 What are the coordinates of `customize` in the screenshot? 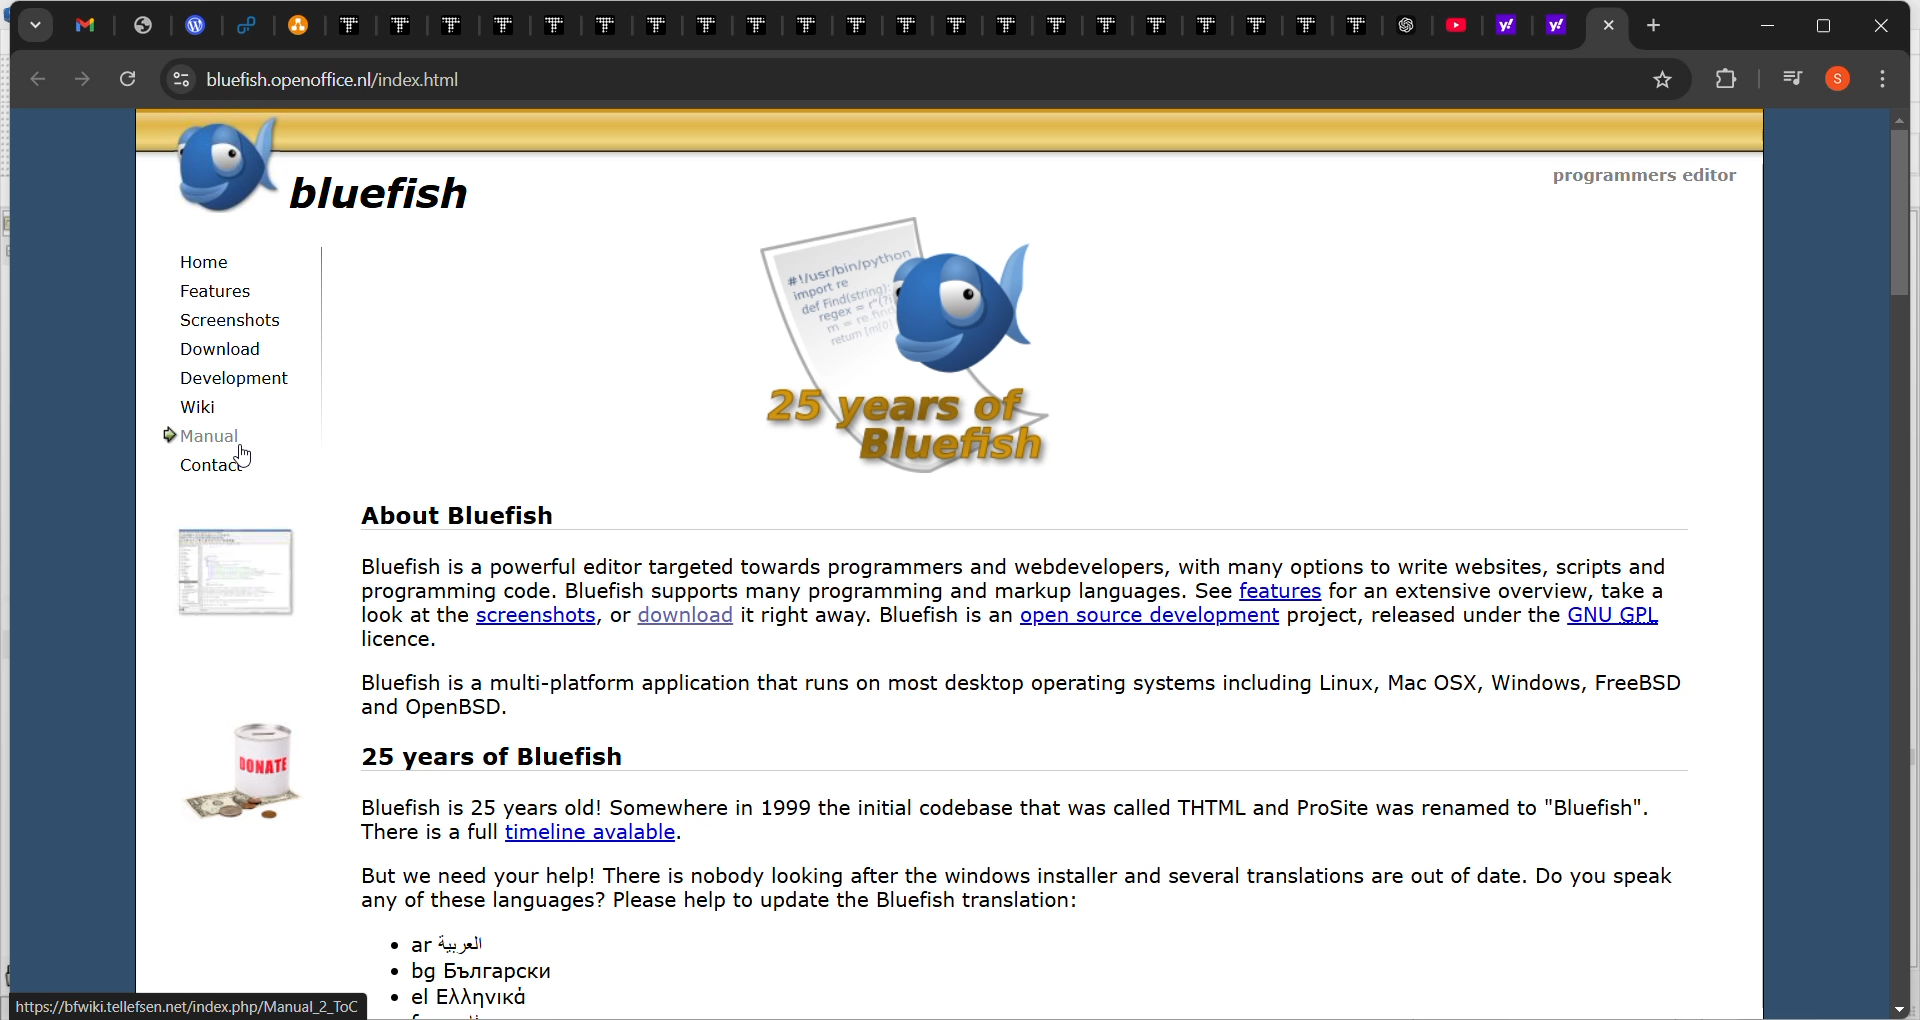 It's located at (1888, 81).